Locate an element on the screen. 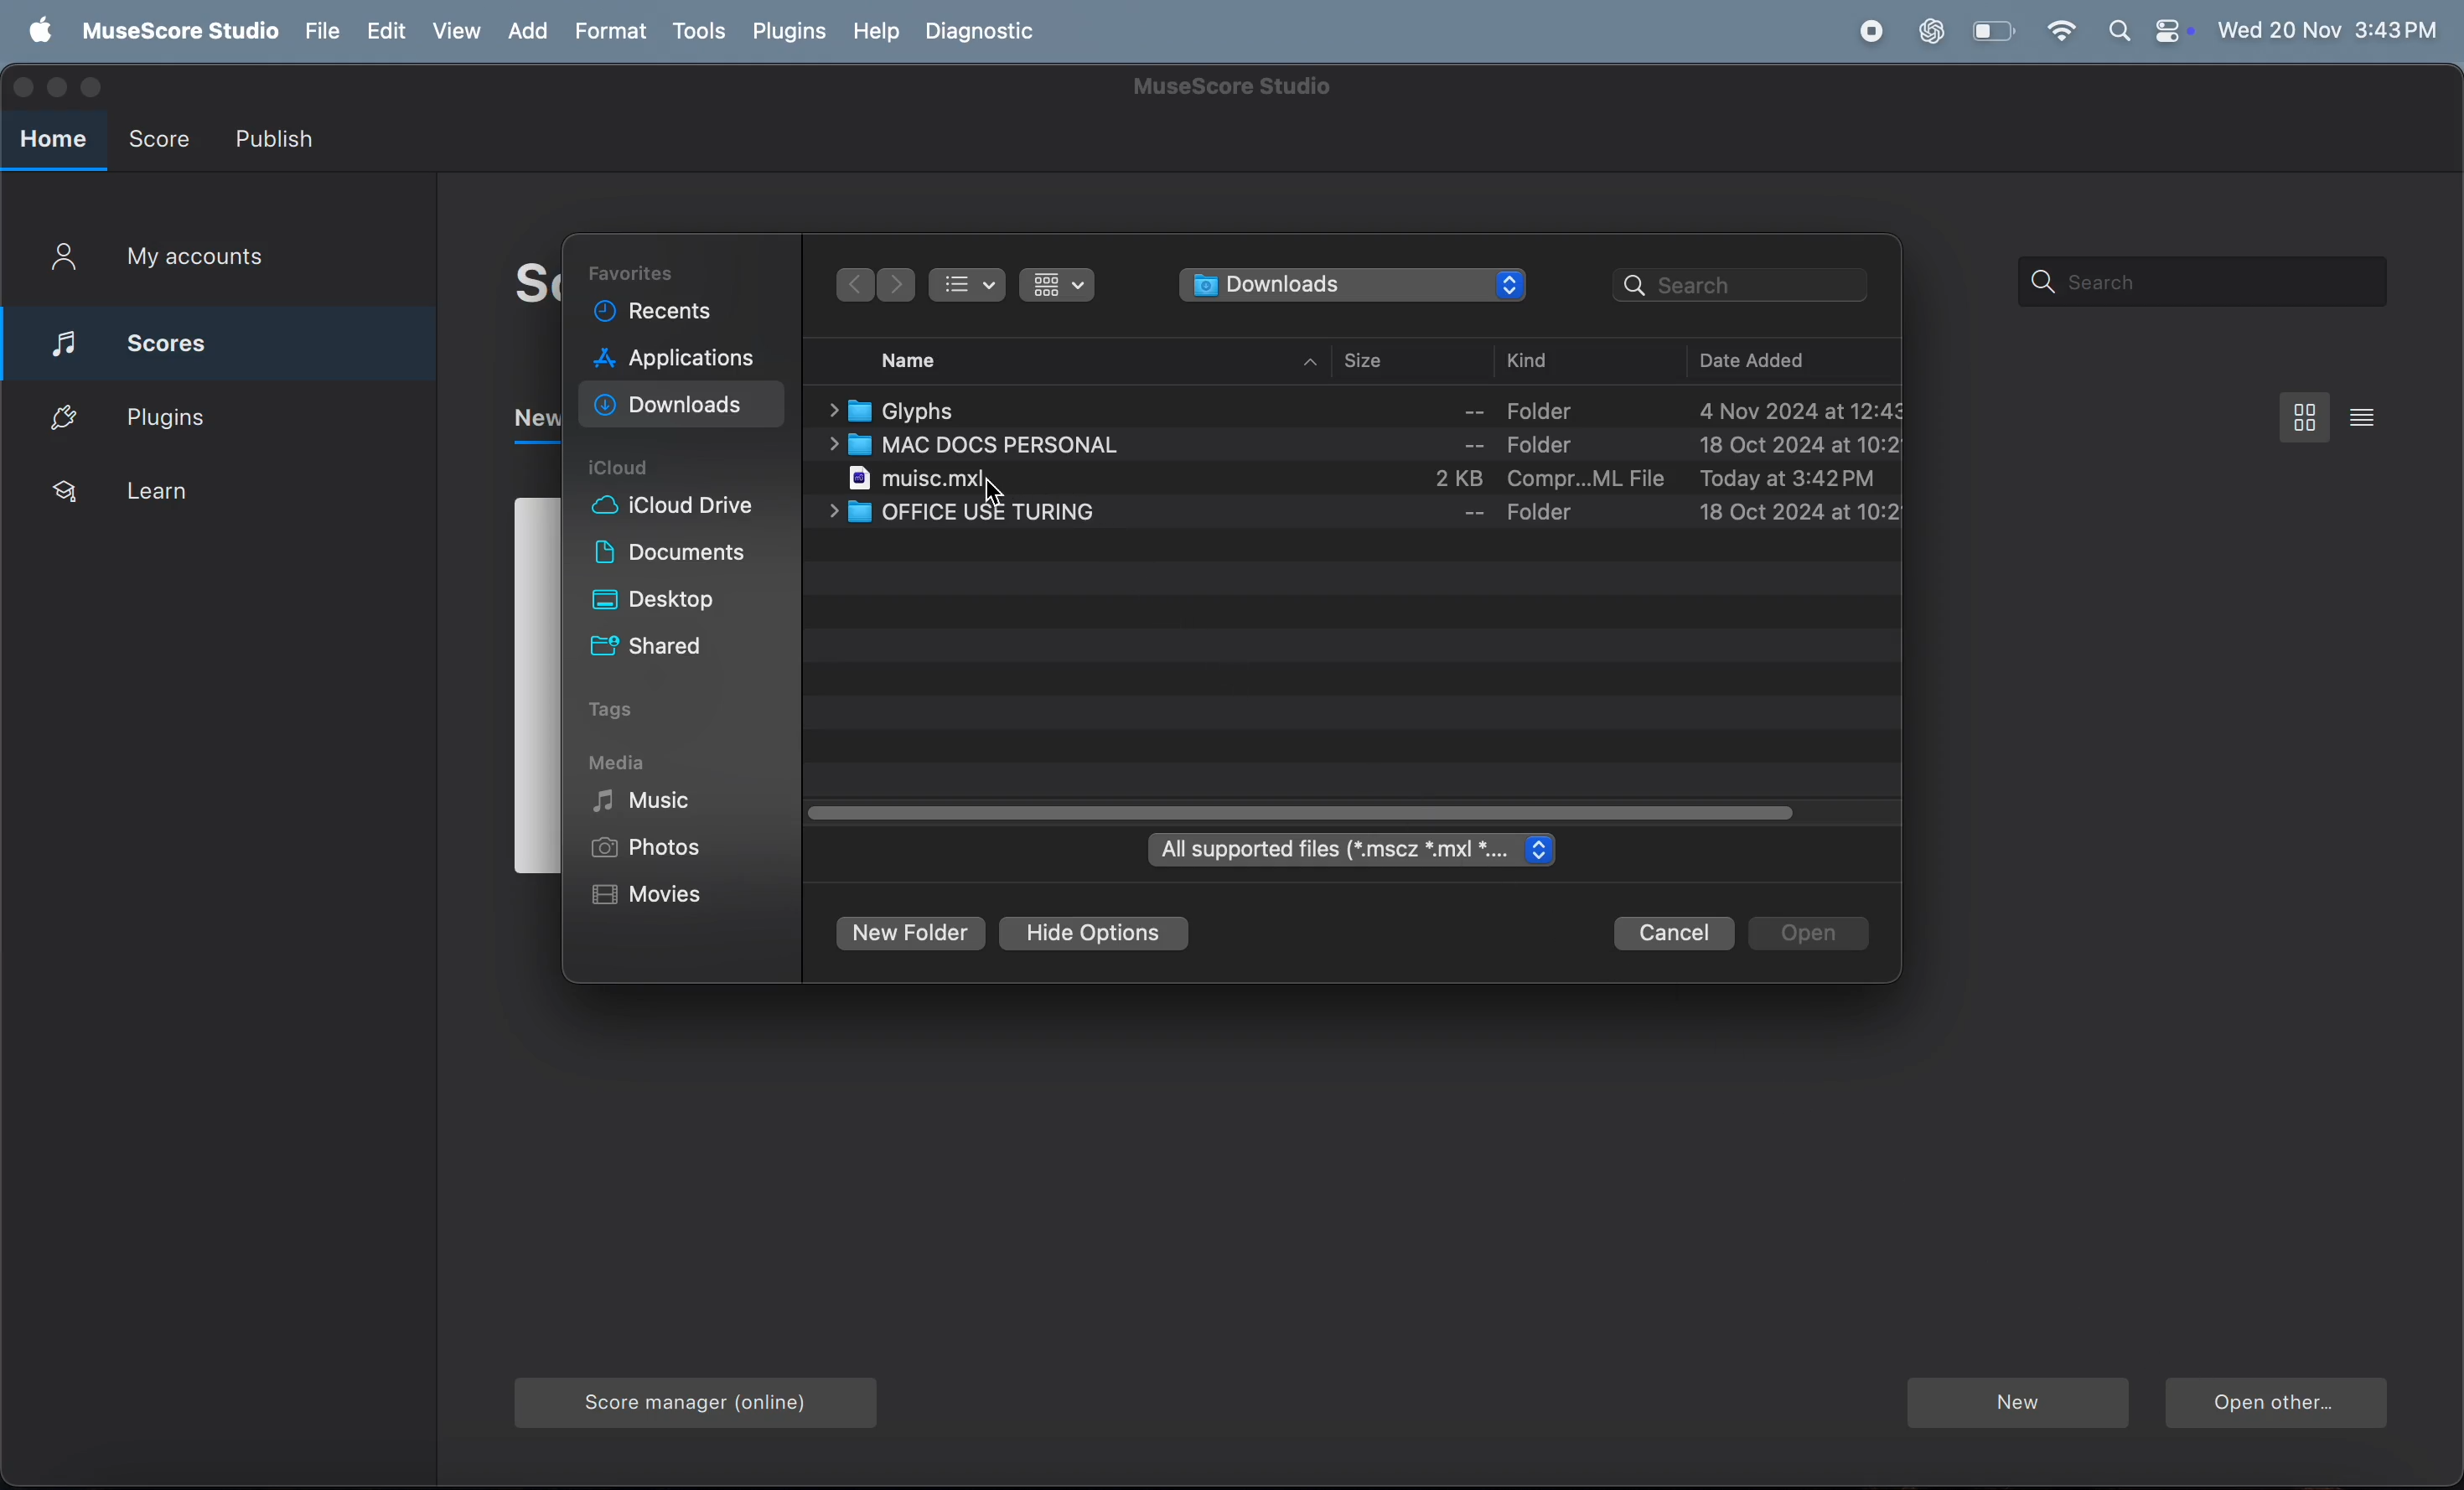 This screenshot has width=2464, height=1490. new is located at coordinates (2015, 1401).